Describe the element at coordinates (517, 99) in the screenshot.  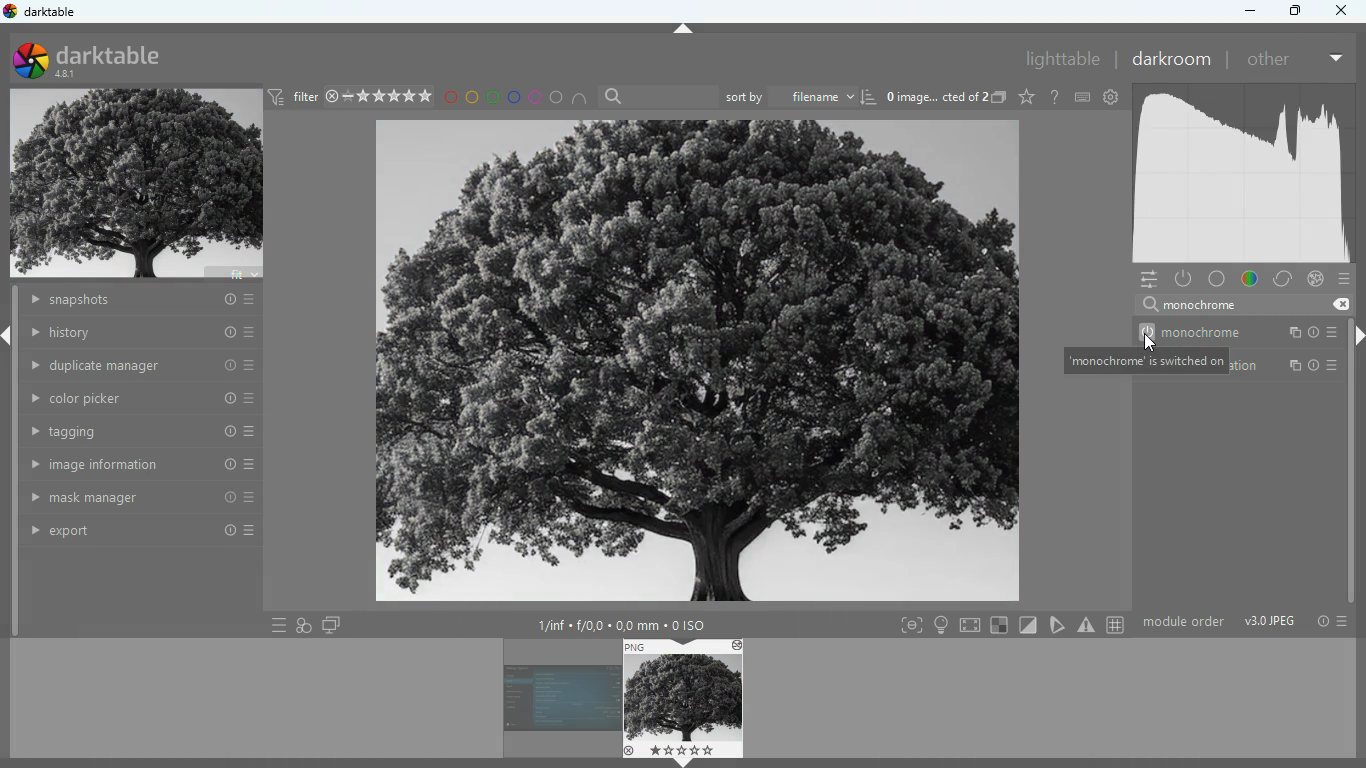
I see `blue` at that location.